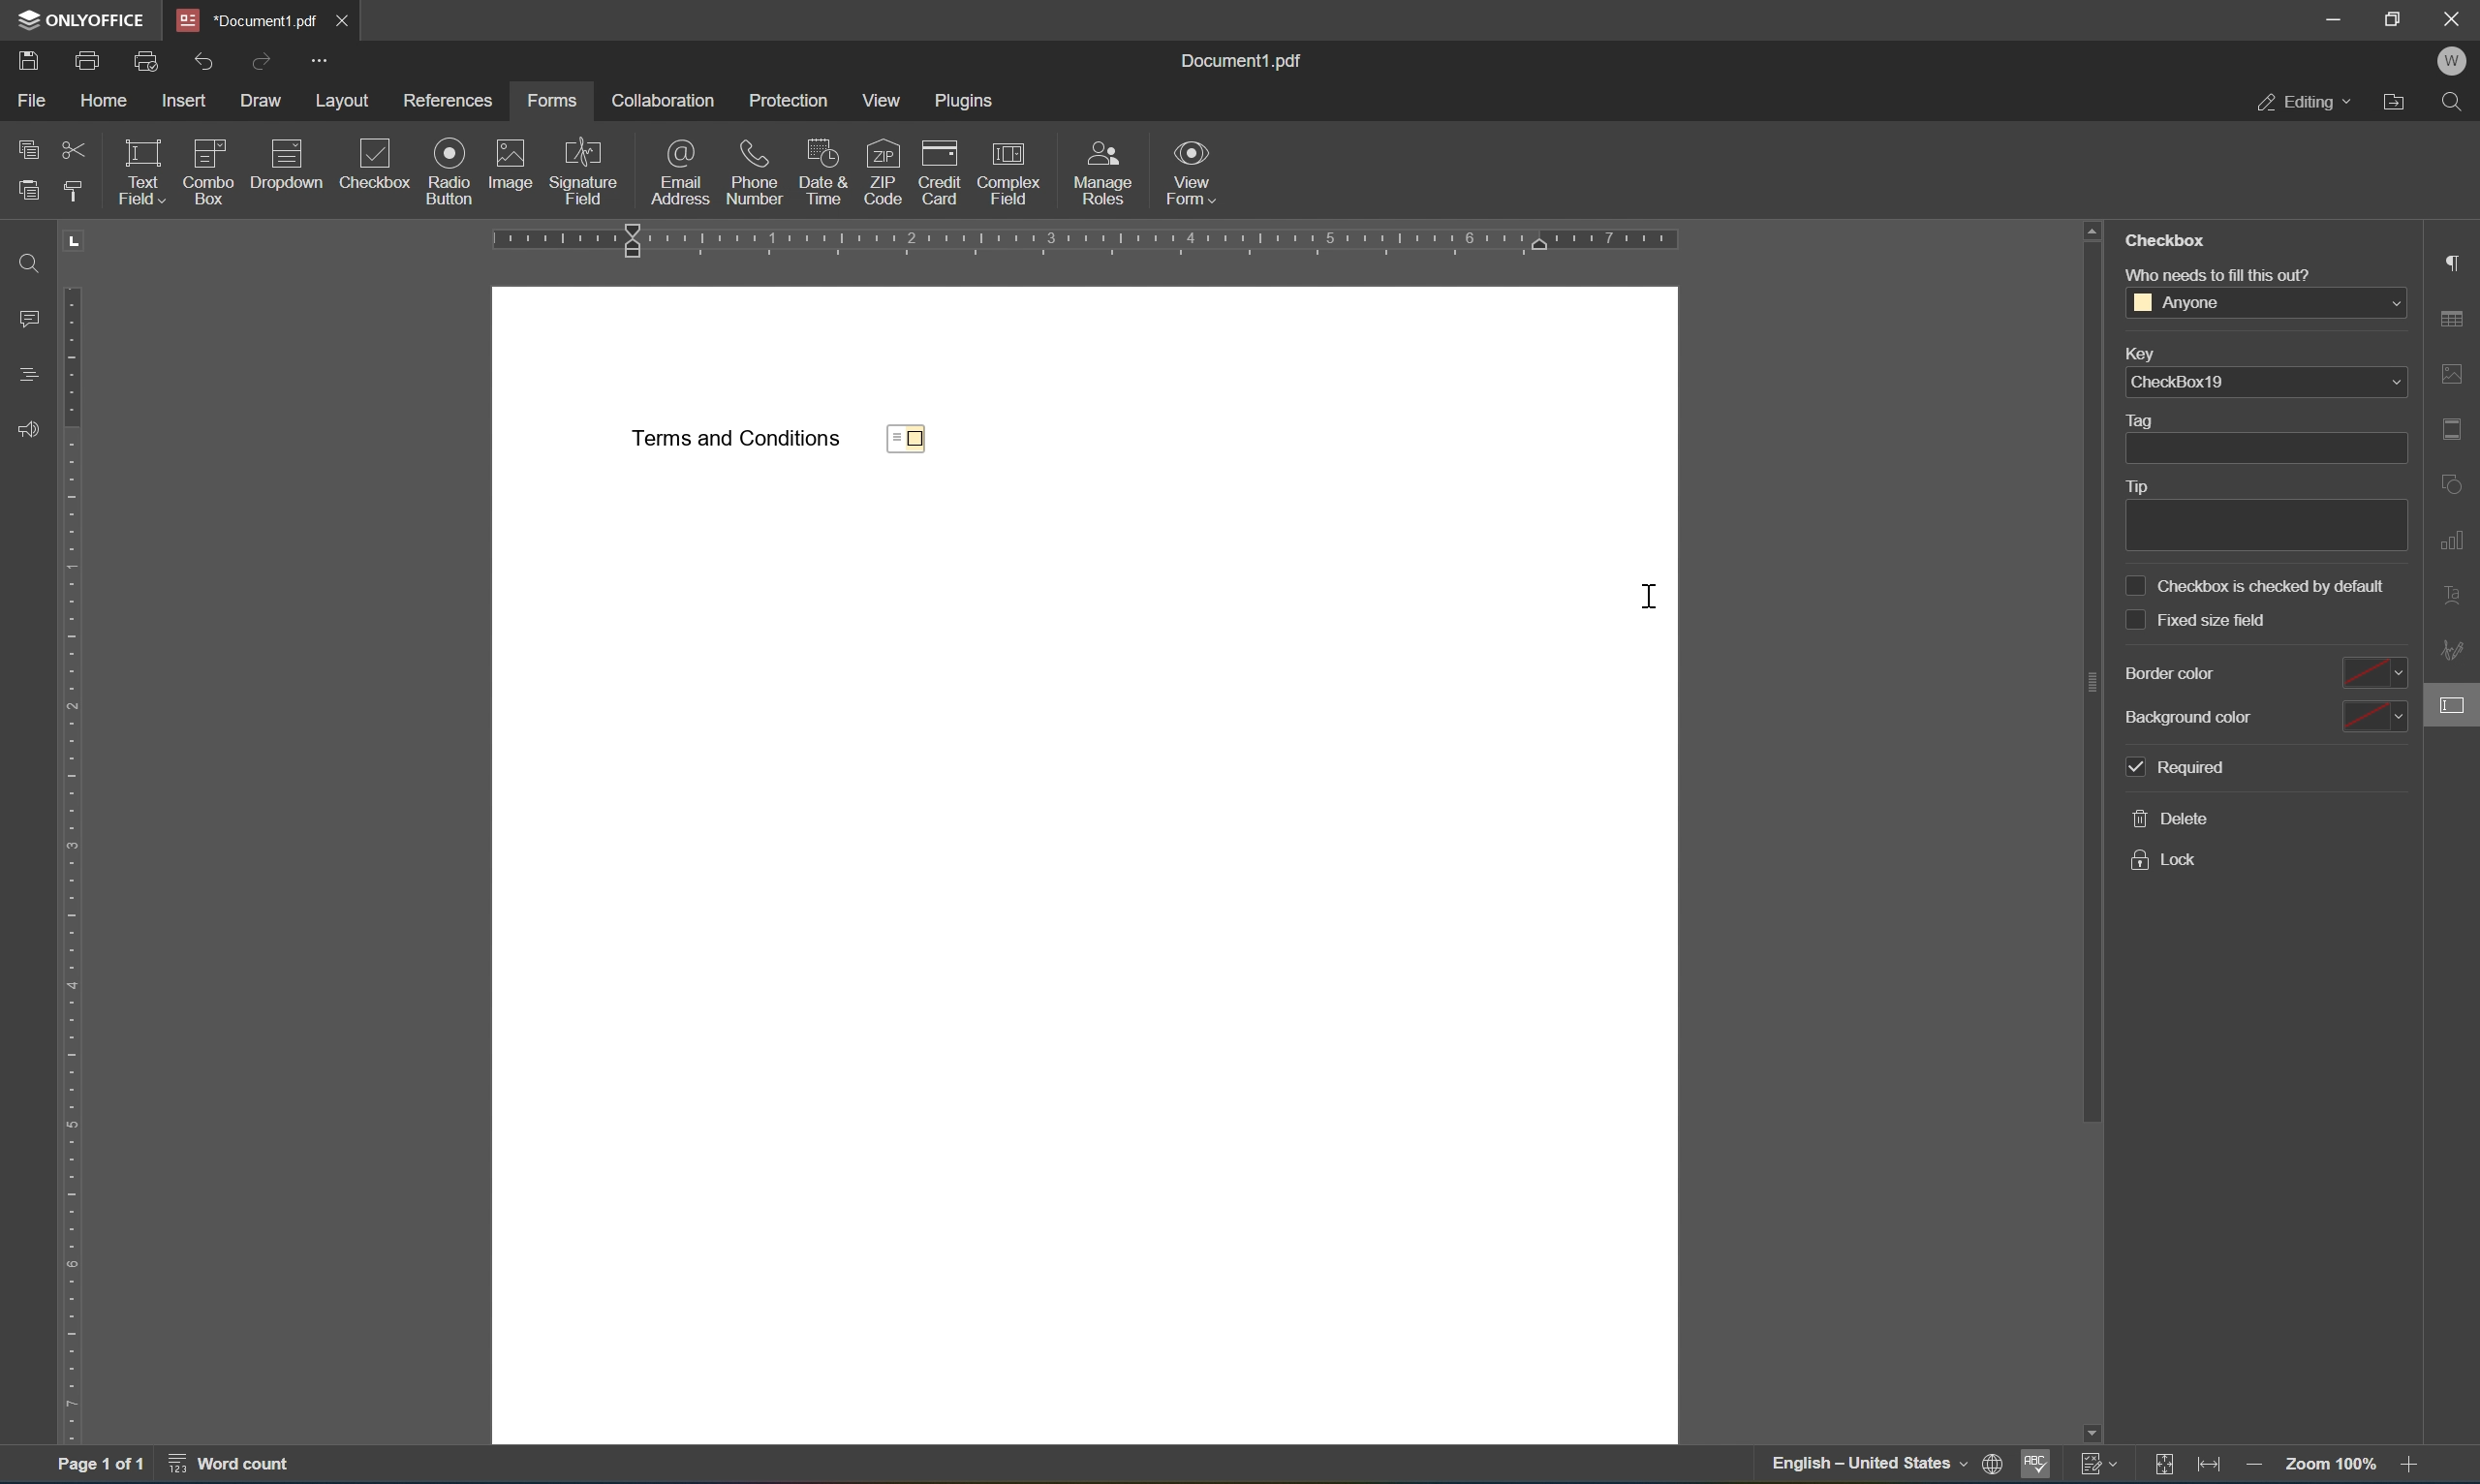 The height and width of the screenshot is (1484, 2480). I want to click on signature settings, so click(2455, 651).